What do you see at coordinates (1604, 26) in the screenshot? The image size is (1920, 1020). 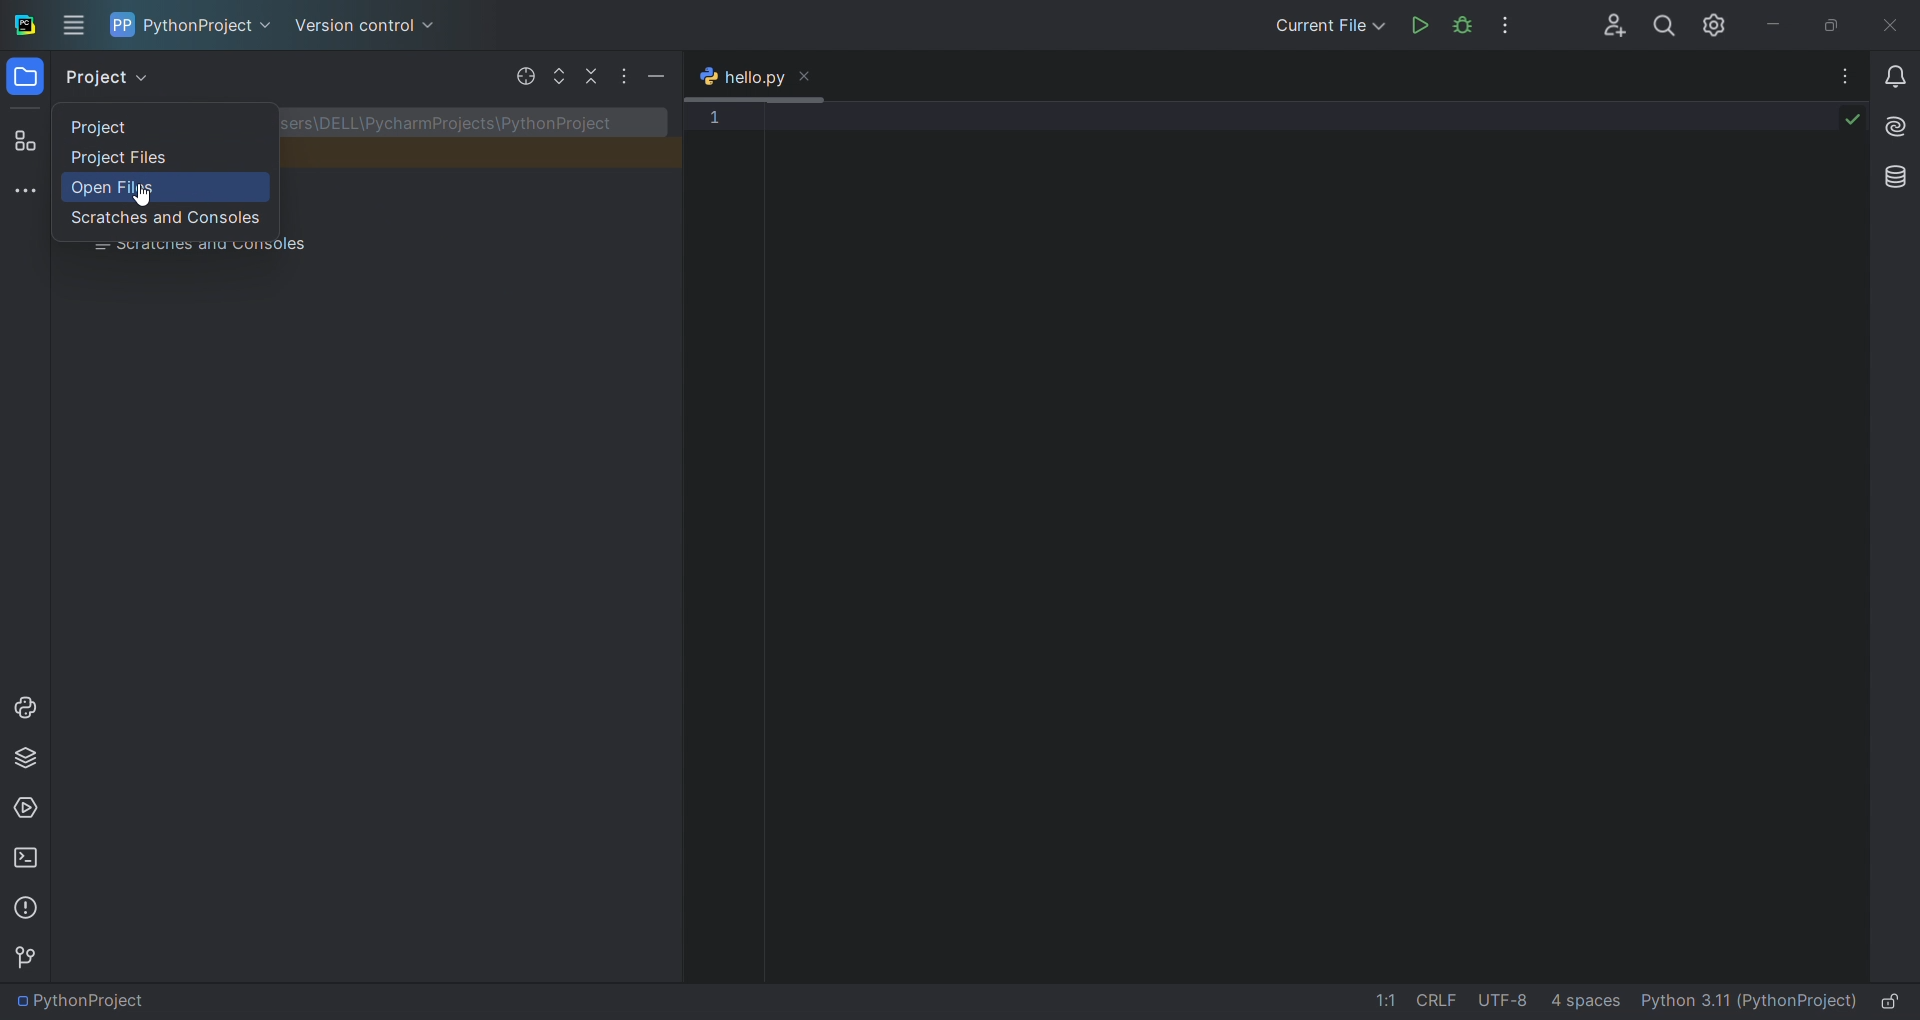 I see `add collab` at bounding box center [1604, 26].